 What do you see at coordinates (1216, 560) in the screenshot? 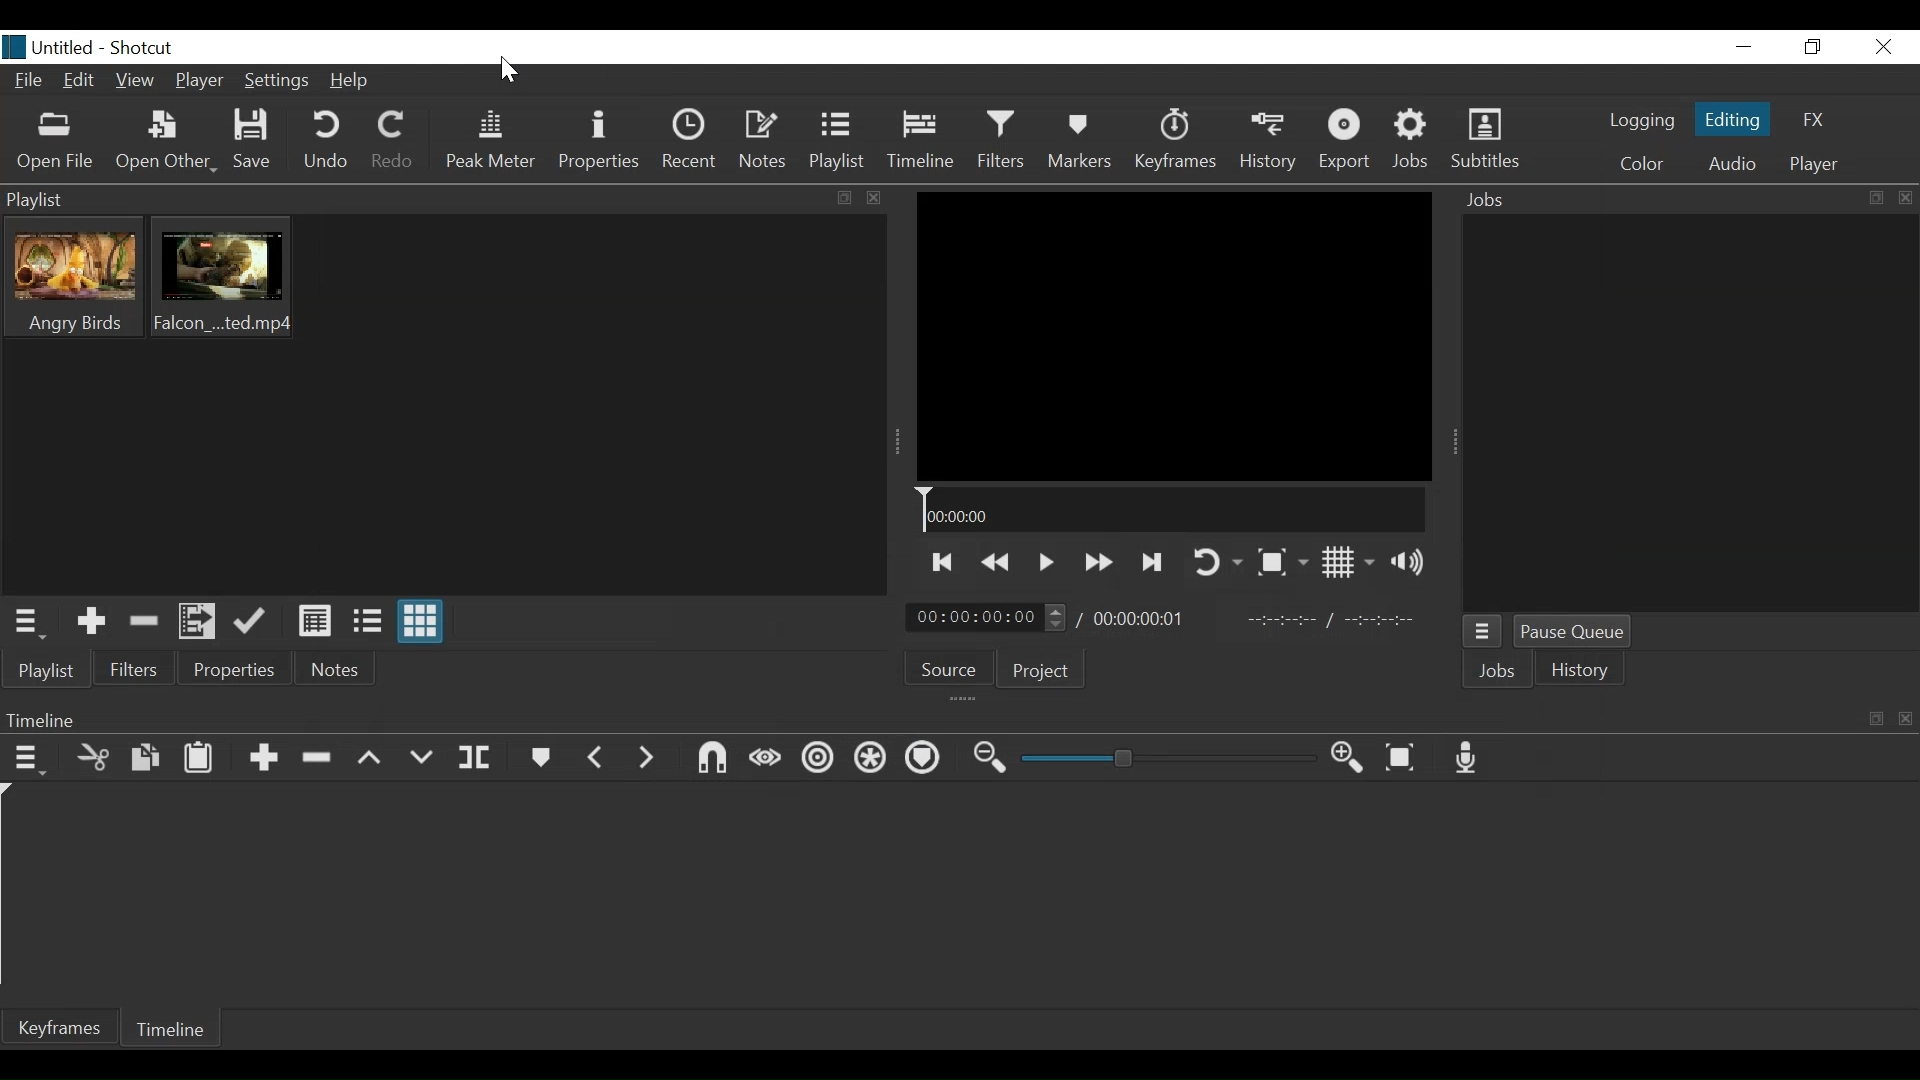
I see `Toggle player looping` at bounding box center [1216, 560].